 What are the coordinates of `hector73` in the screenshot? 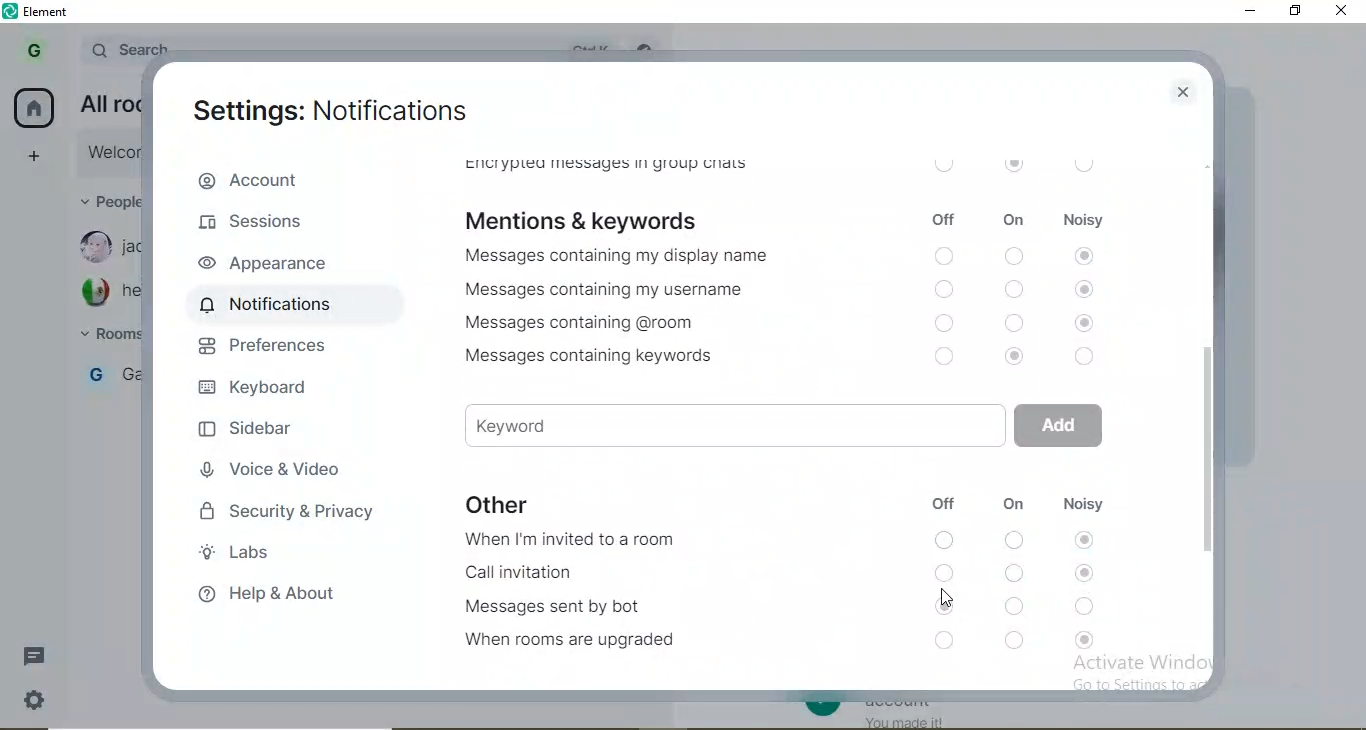 It's located at (131, 291).